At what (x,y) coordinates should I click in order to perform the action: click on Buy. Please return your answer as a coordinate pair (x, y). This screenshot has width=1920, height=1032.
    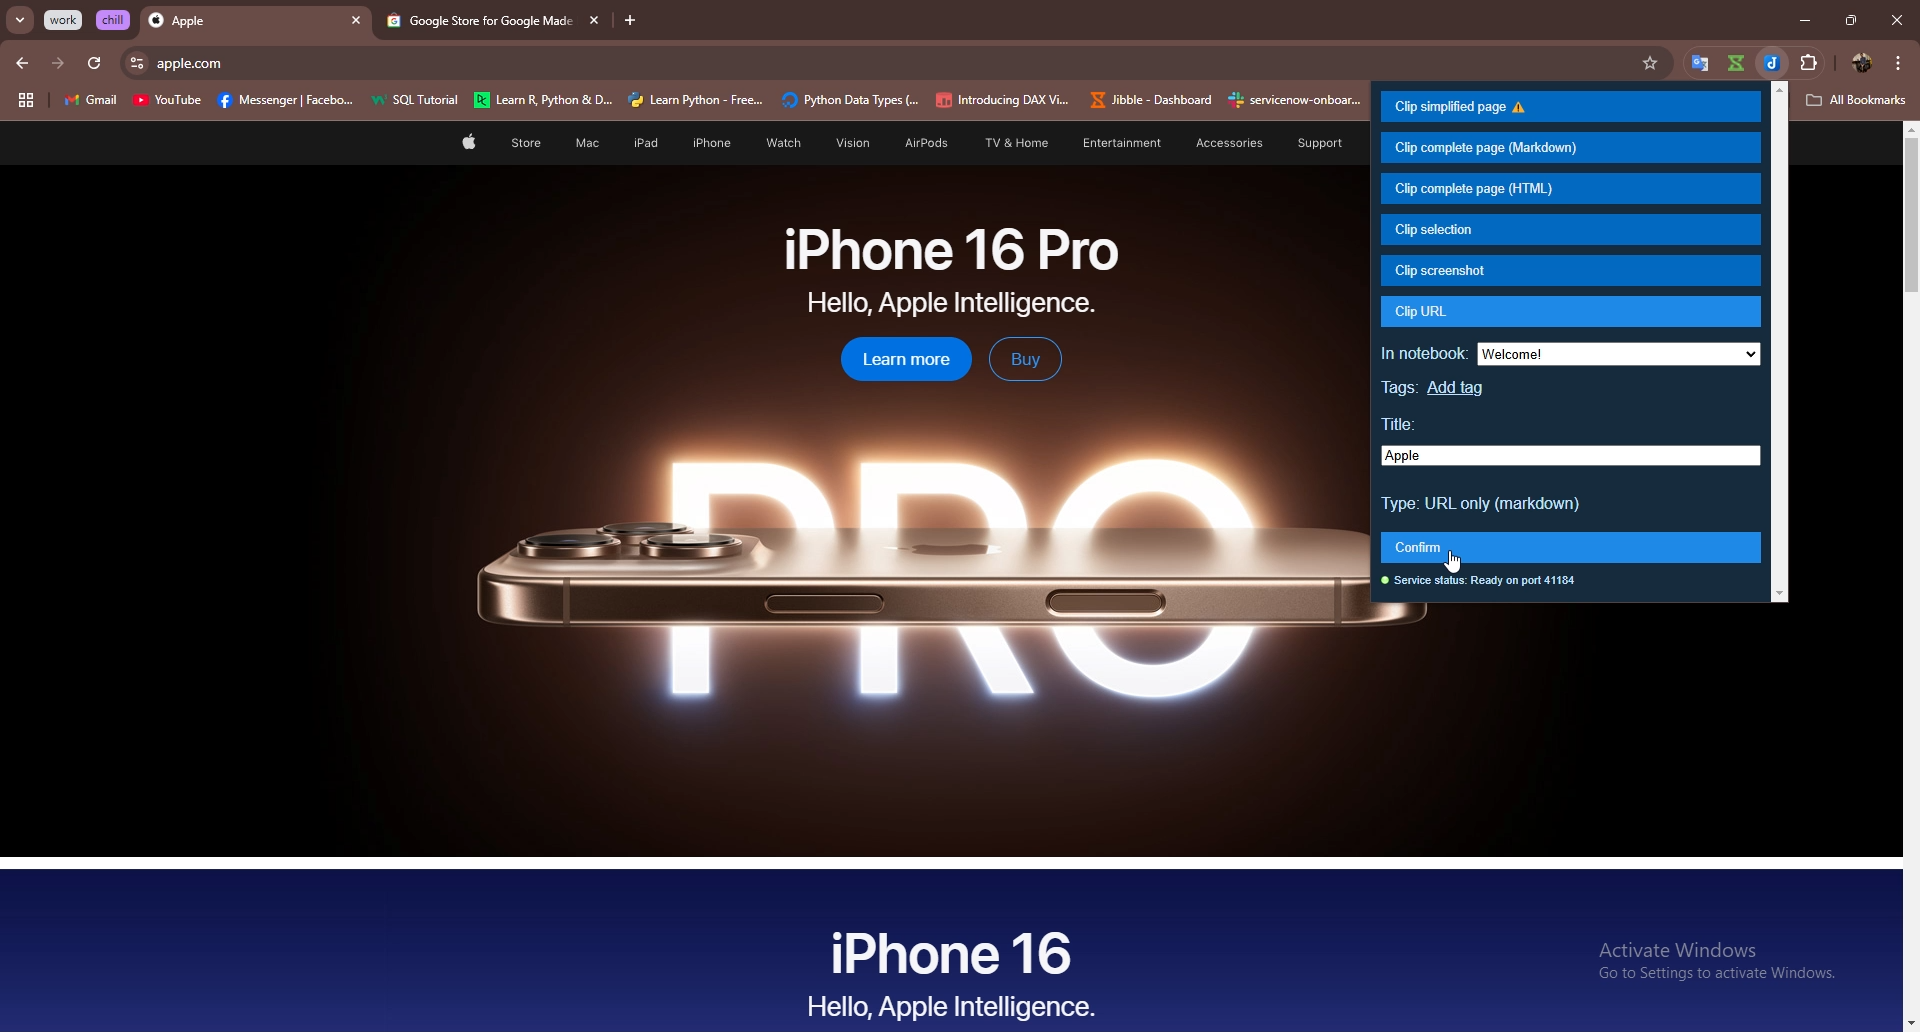
    Looking at the image, I should click on (1025, 359).